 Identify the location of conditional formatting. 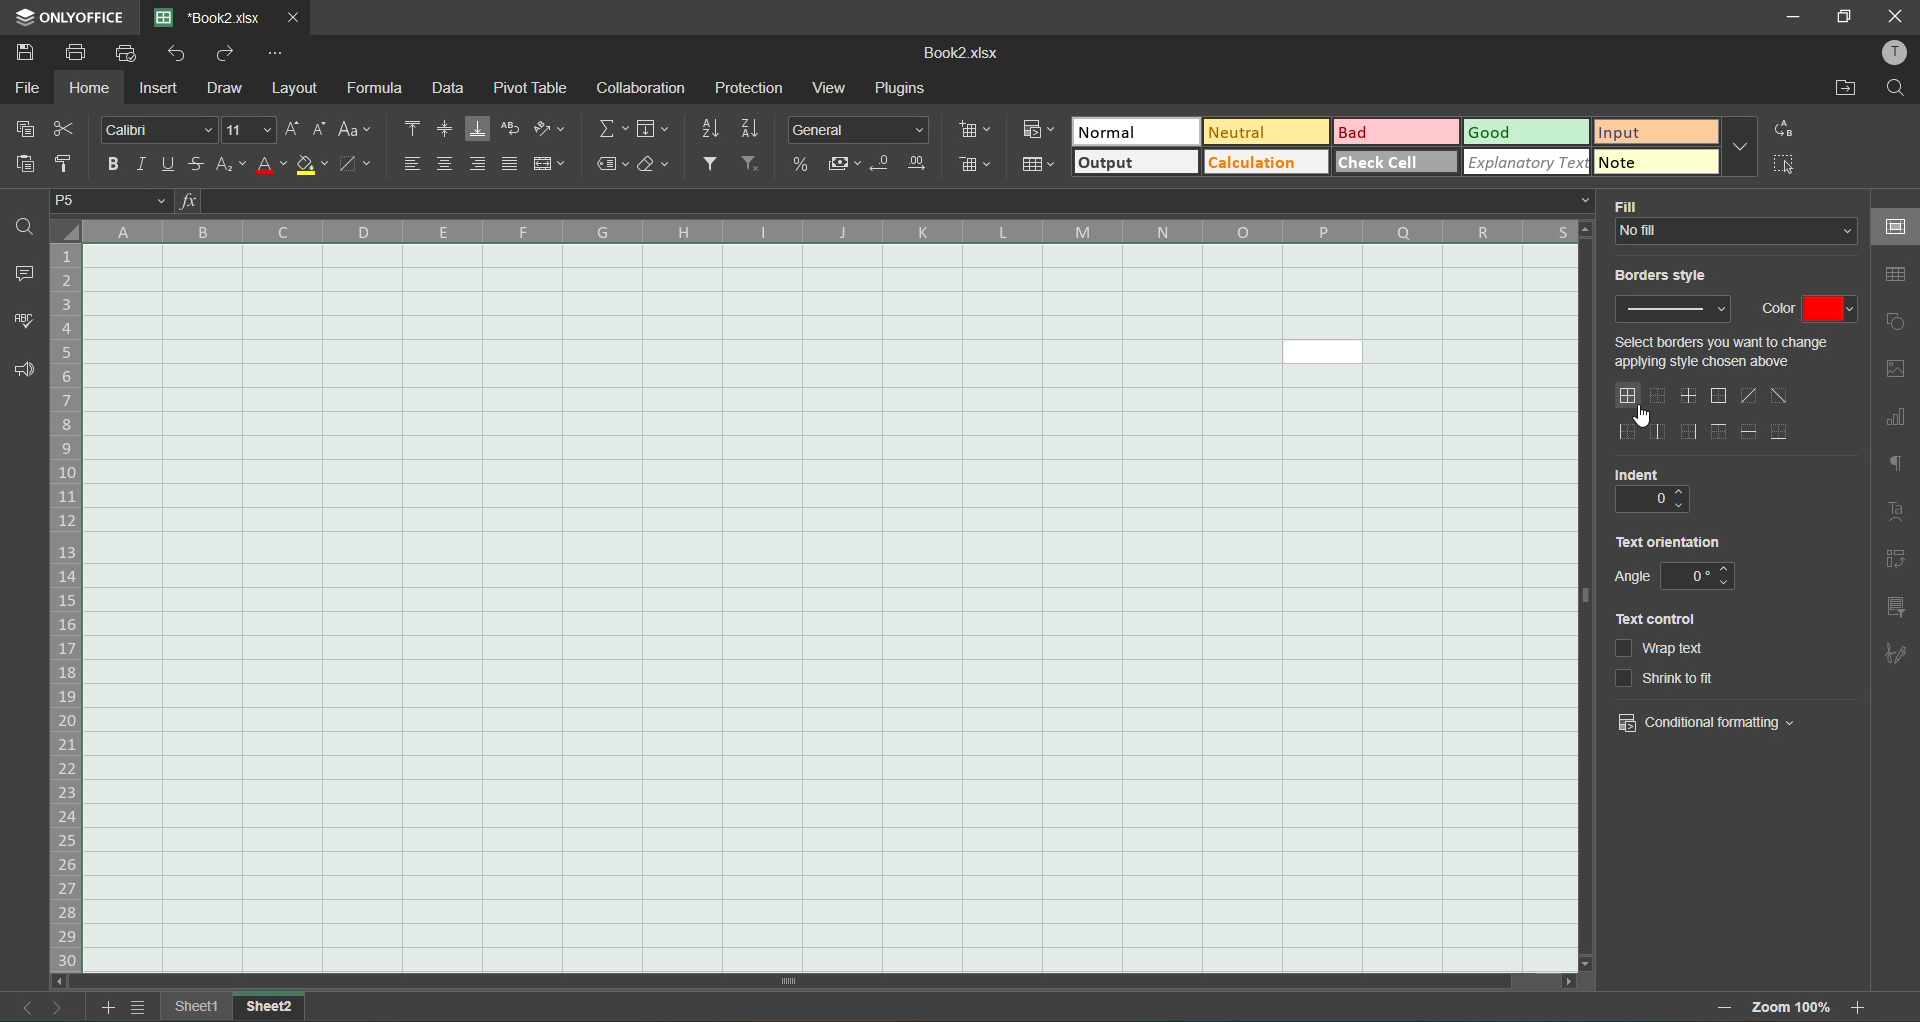
(1033, 131).